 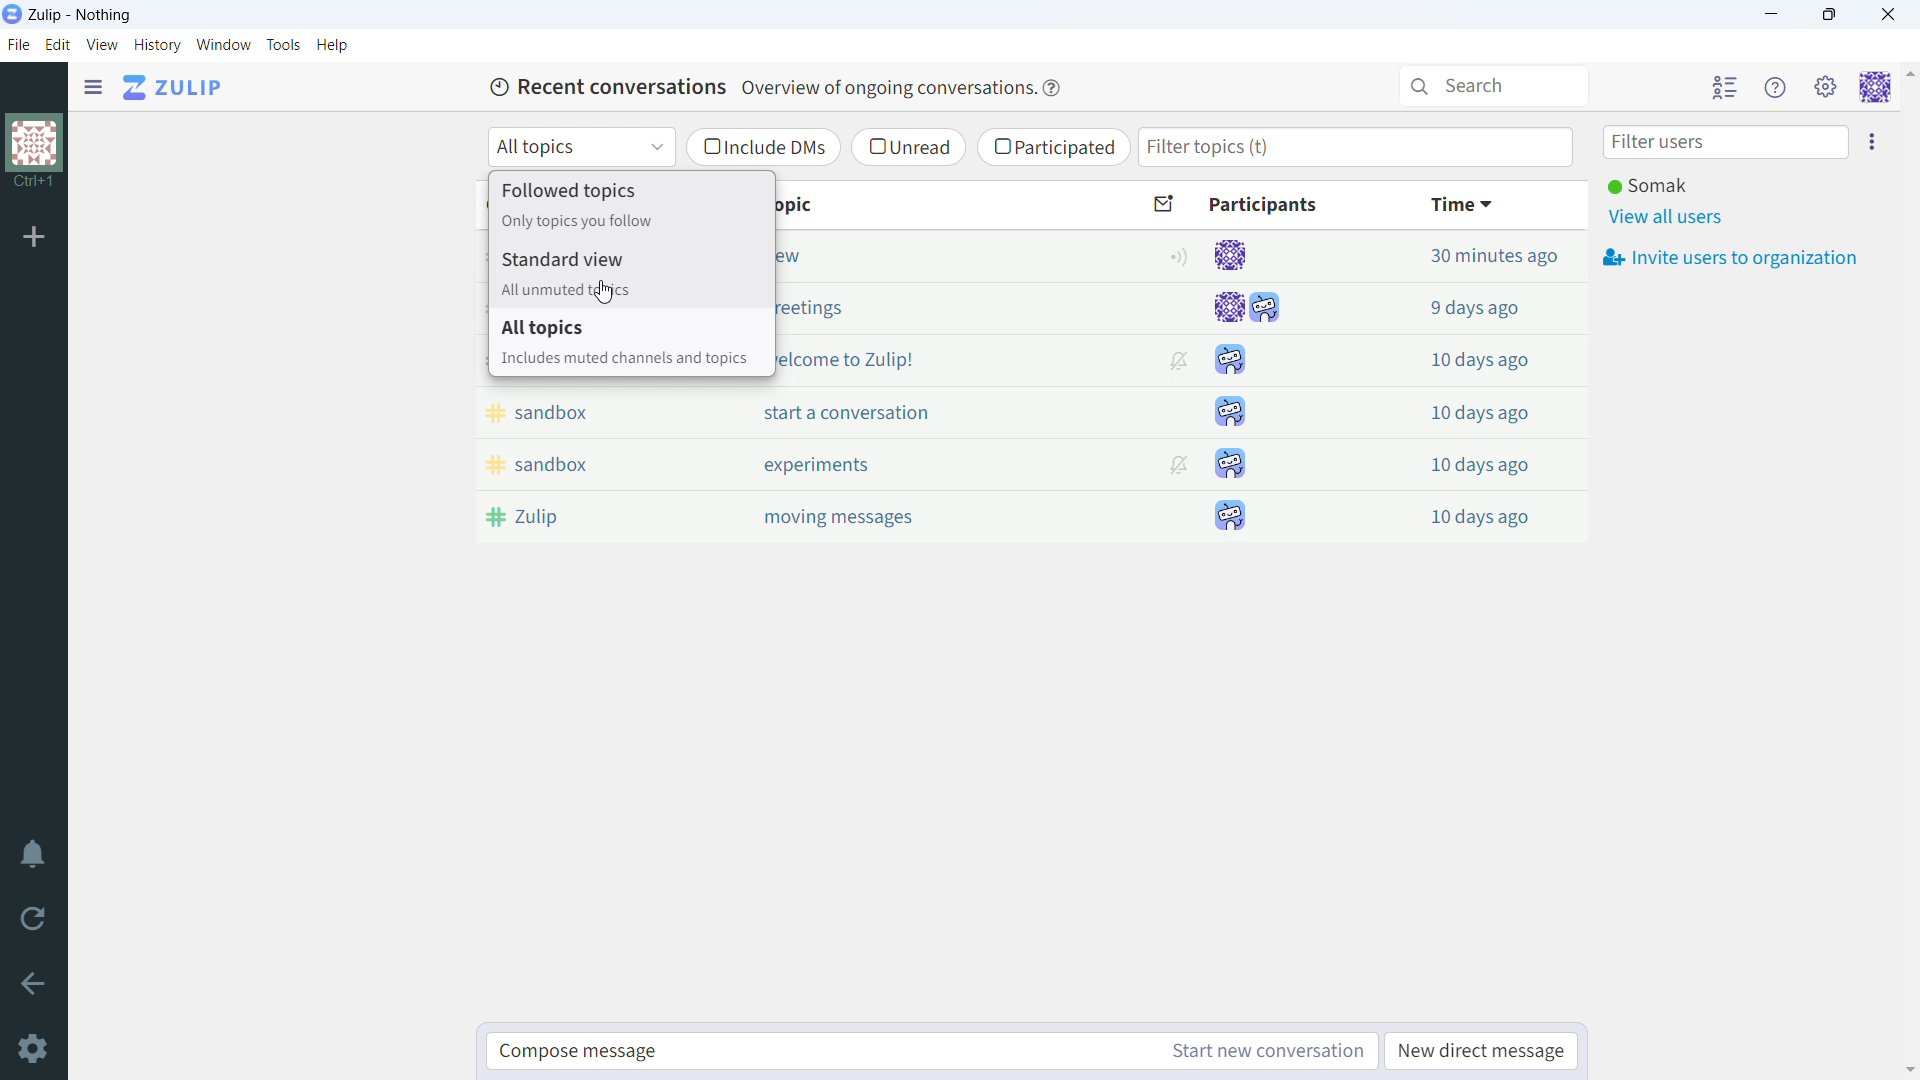 What do you see at coordinates (1481, 257) in the screenshot?
I see `30 minutes ago` at bounding box center [1481, 257].